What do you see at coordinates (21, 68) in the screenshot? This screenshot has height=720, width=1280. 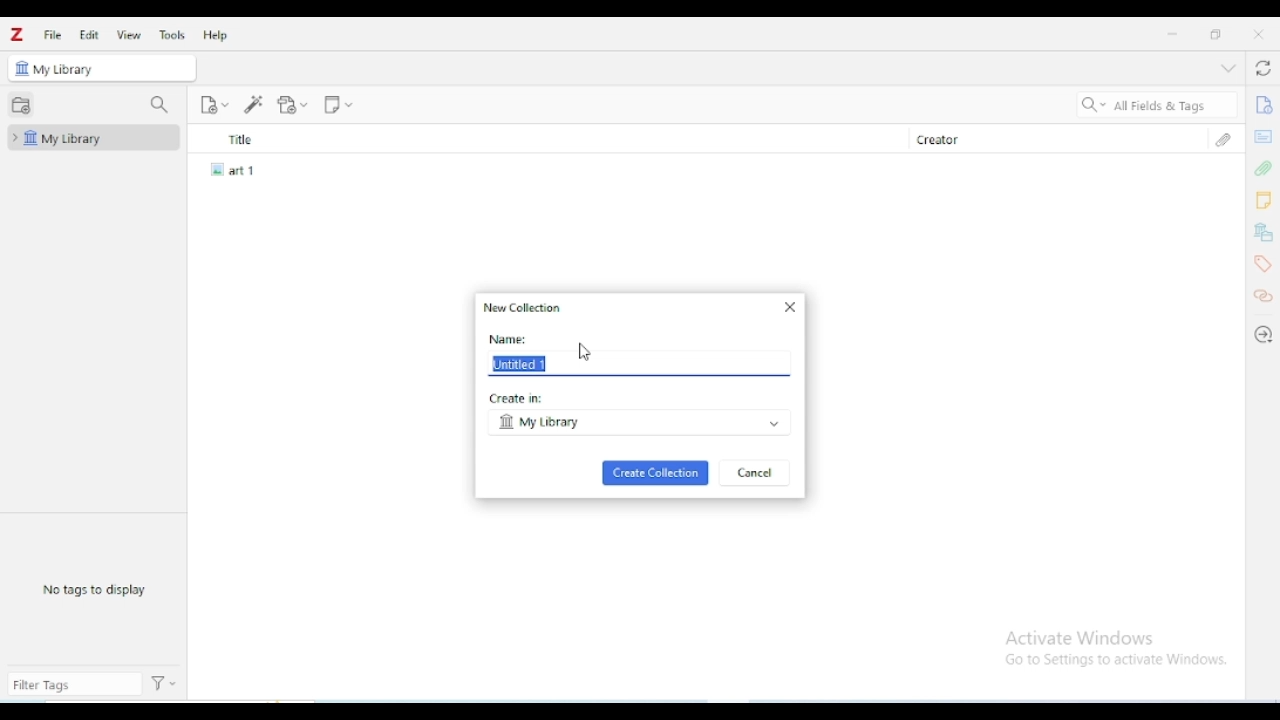 I see `icon` at bounding box center [21, 68].